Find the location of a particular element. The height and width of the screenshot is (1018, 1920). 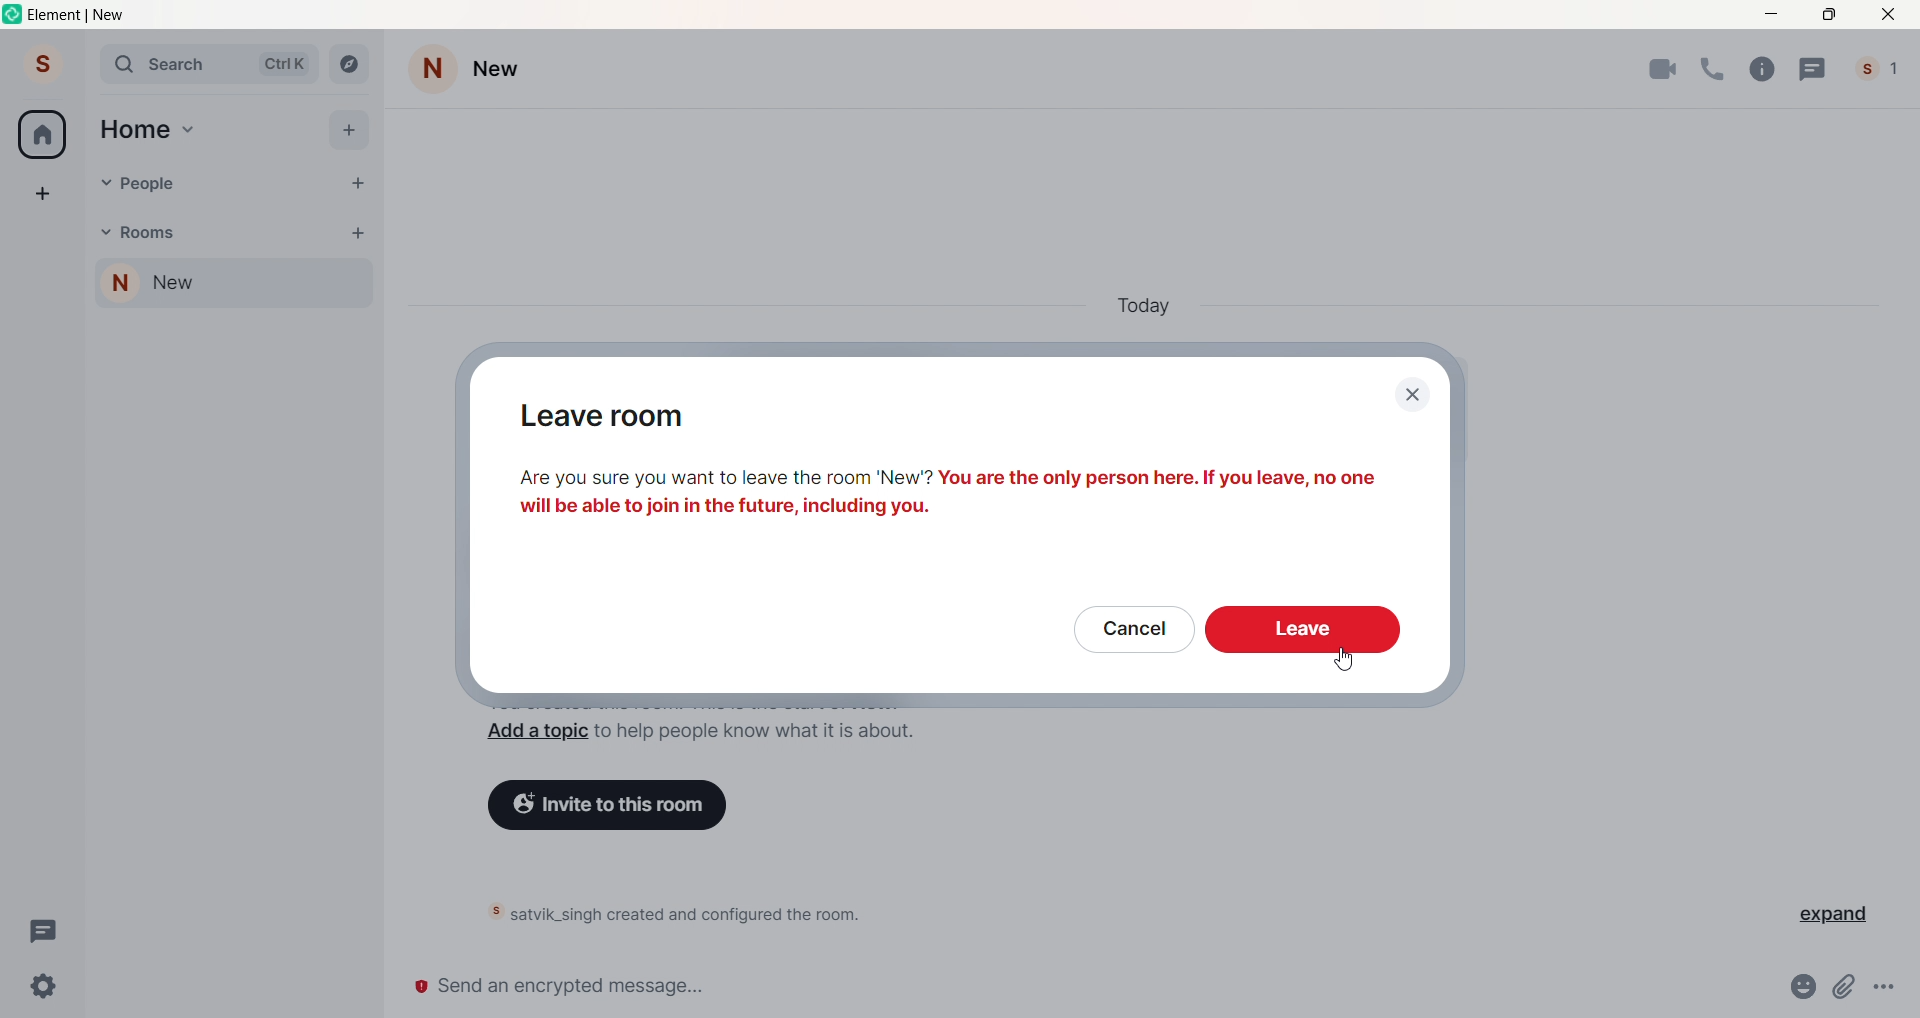

Add Room is located at coordinates (359, 232).